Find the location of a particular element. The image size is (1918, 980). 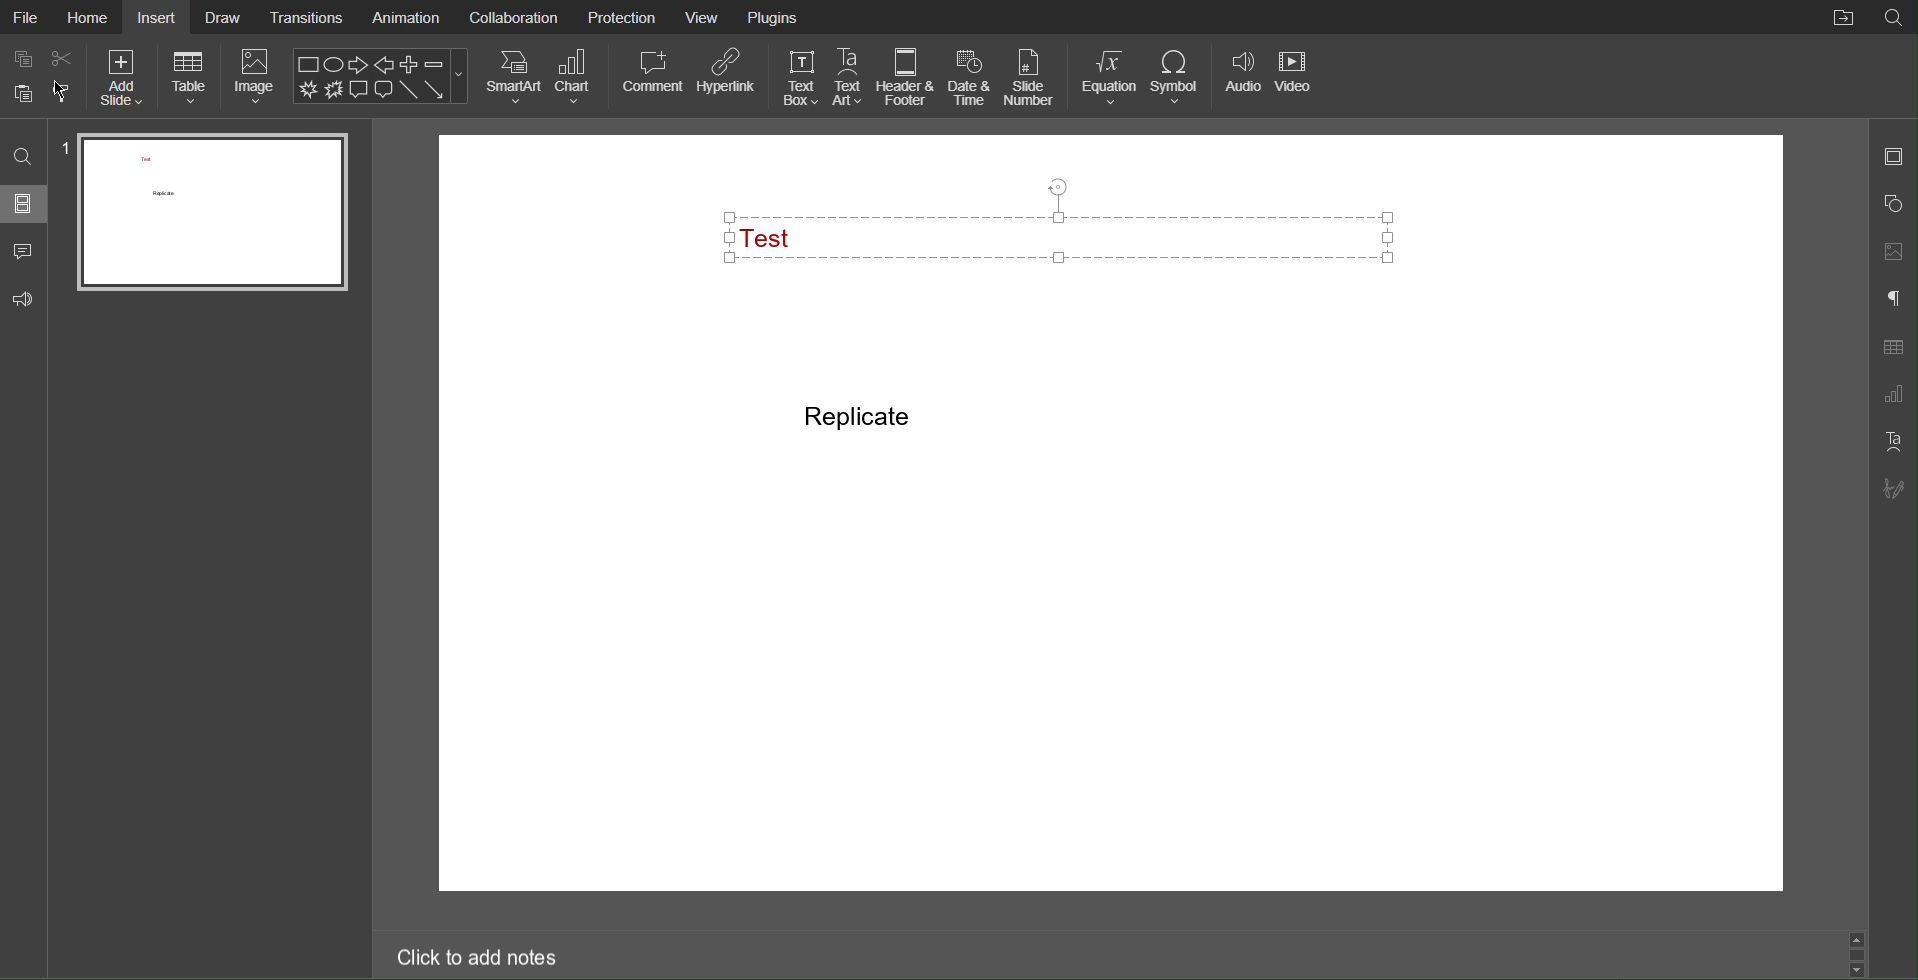

Video is located at coordinates (1296, 78).